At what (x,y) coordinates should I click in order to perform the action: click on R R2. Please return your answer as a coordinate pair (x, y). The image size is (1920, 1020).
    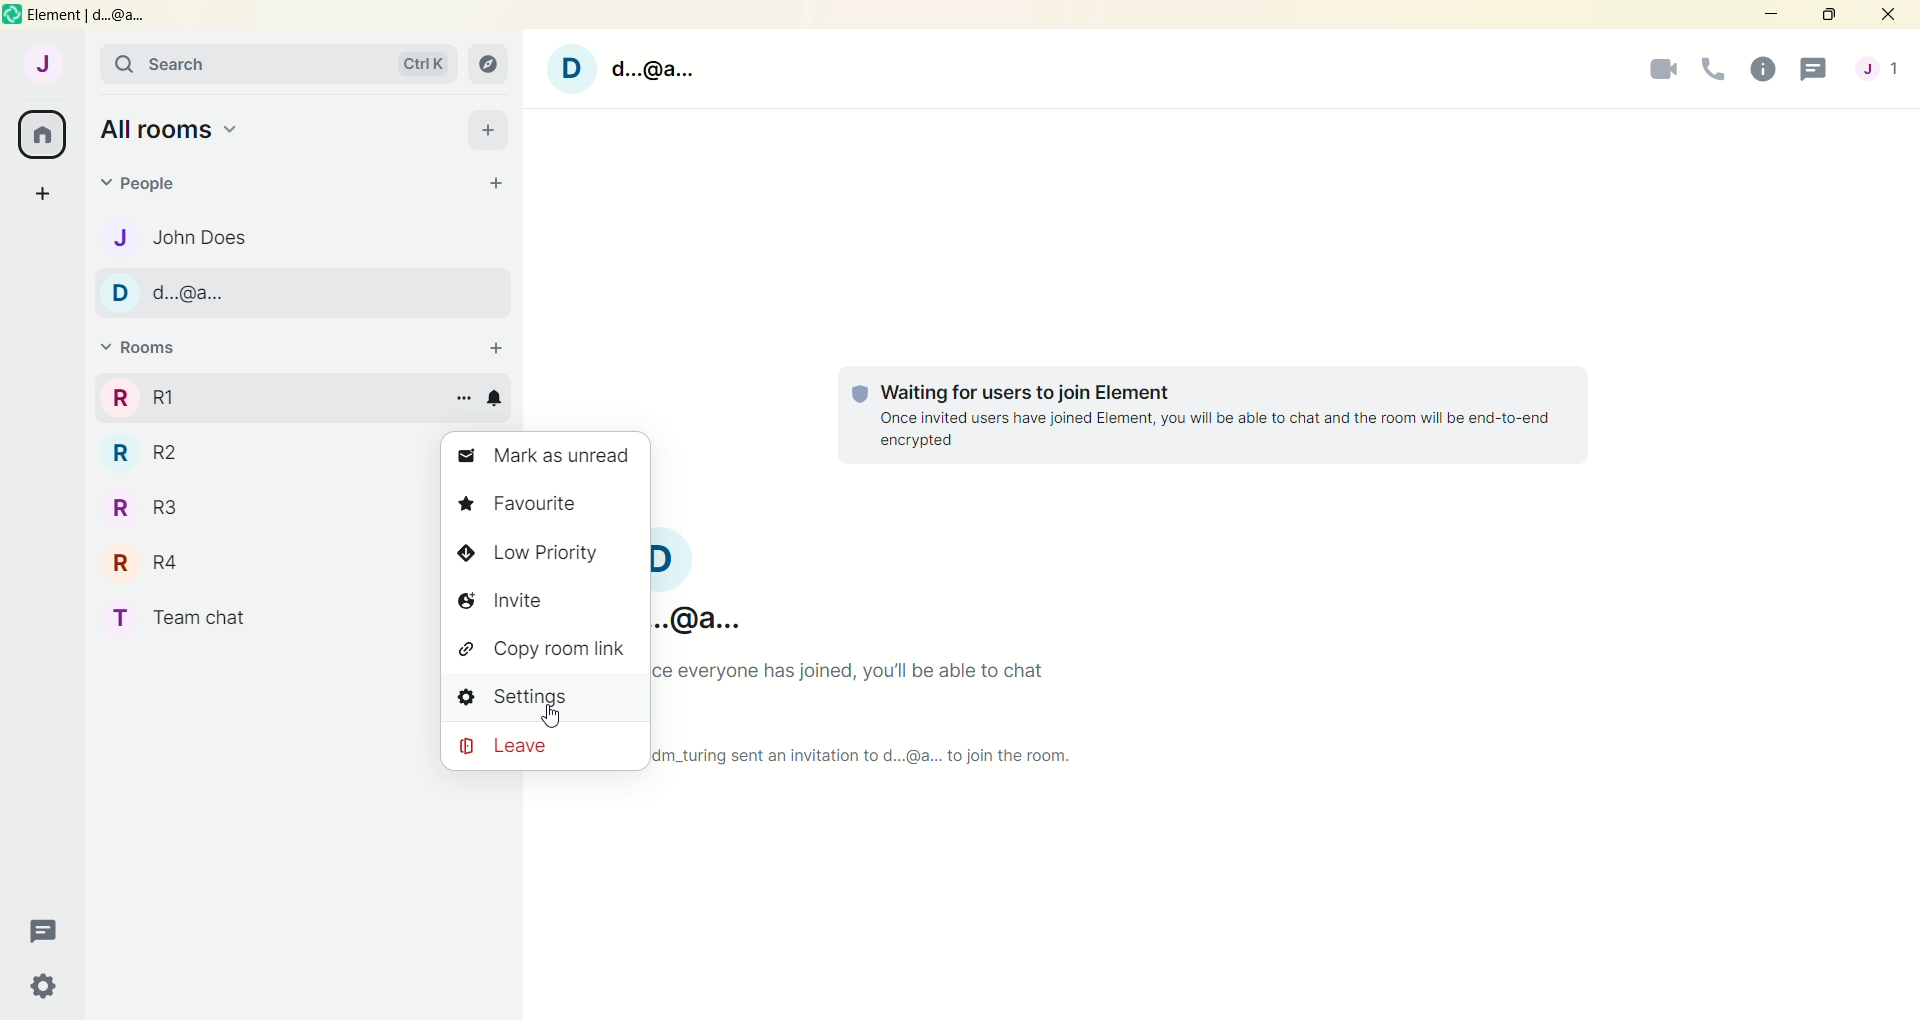
    Looking at the image, I should click on (166, 460).